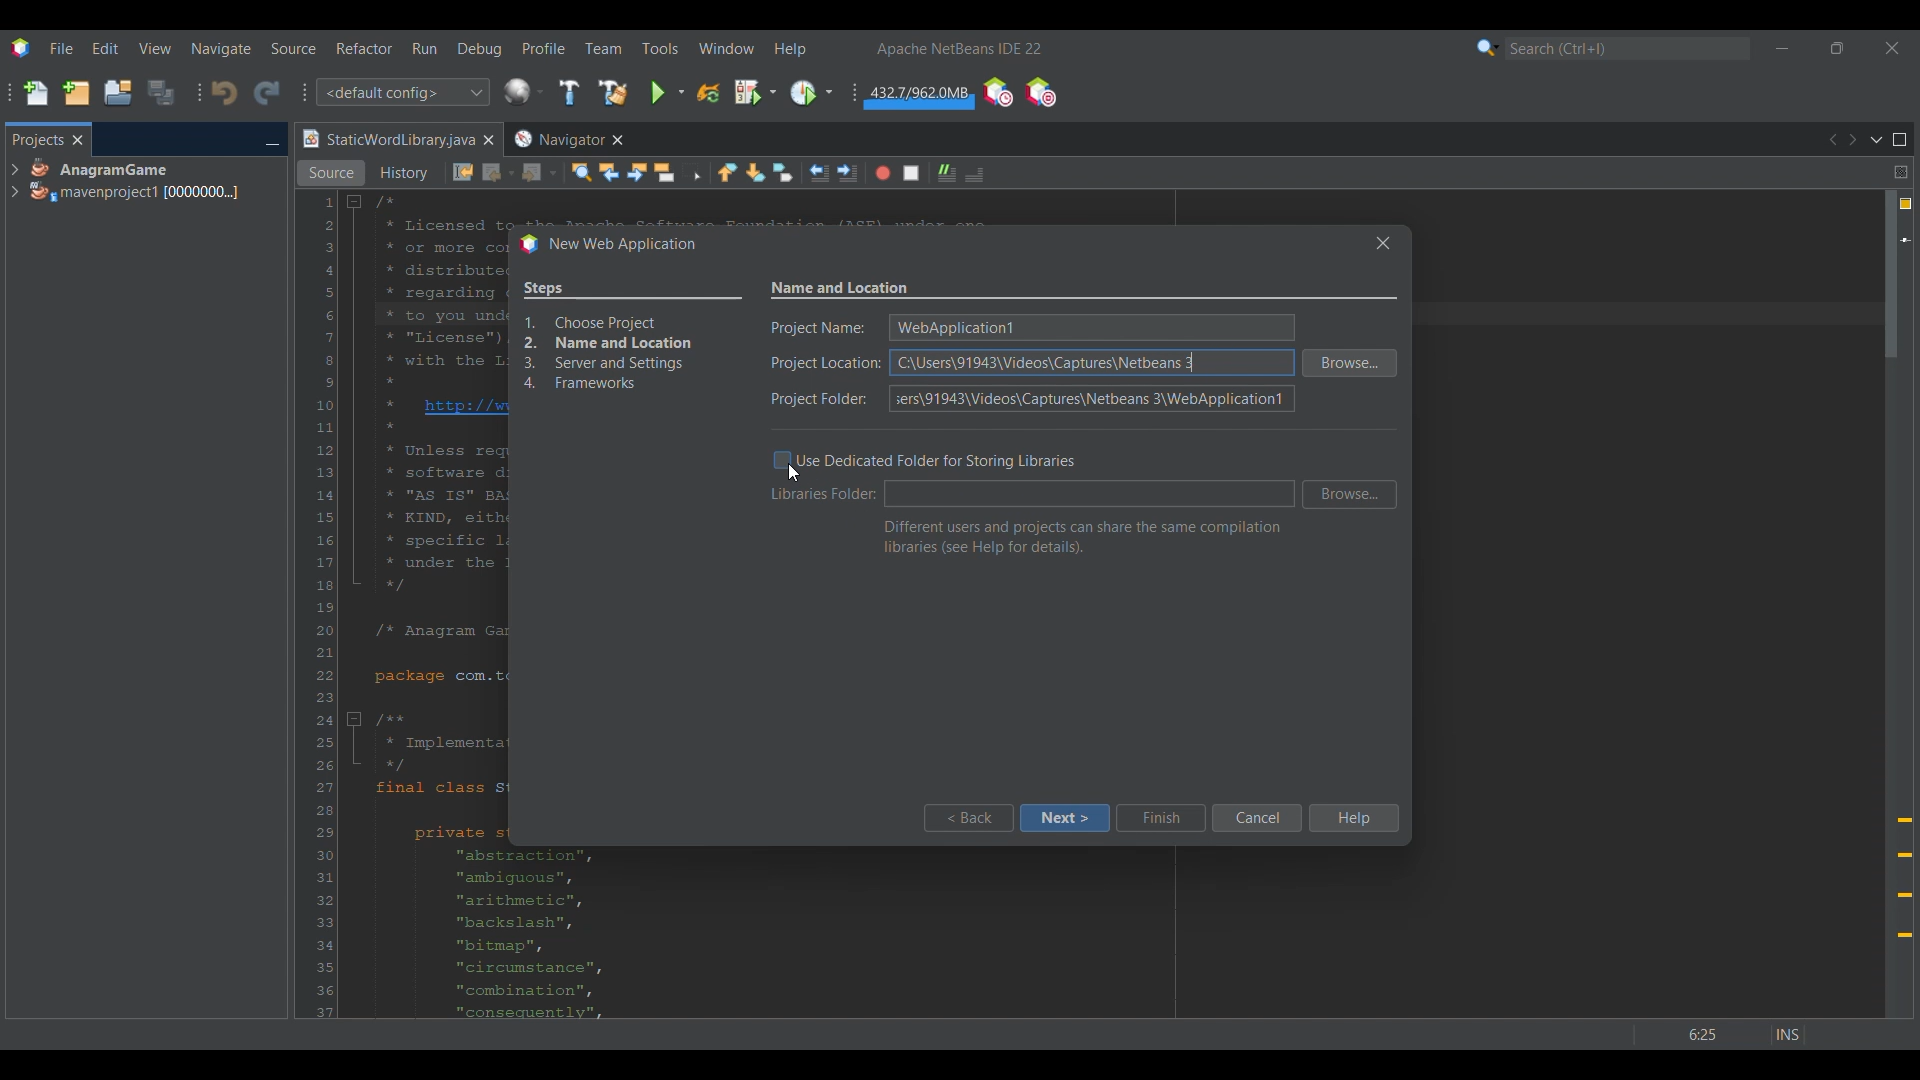 Image resolution: width=1920 pixels, height=1080 pixels. What do you see at coordinates (568, 92) in the screenshot?
I see `Build main project` at bounding box center [568, 92].